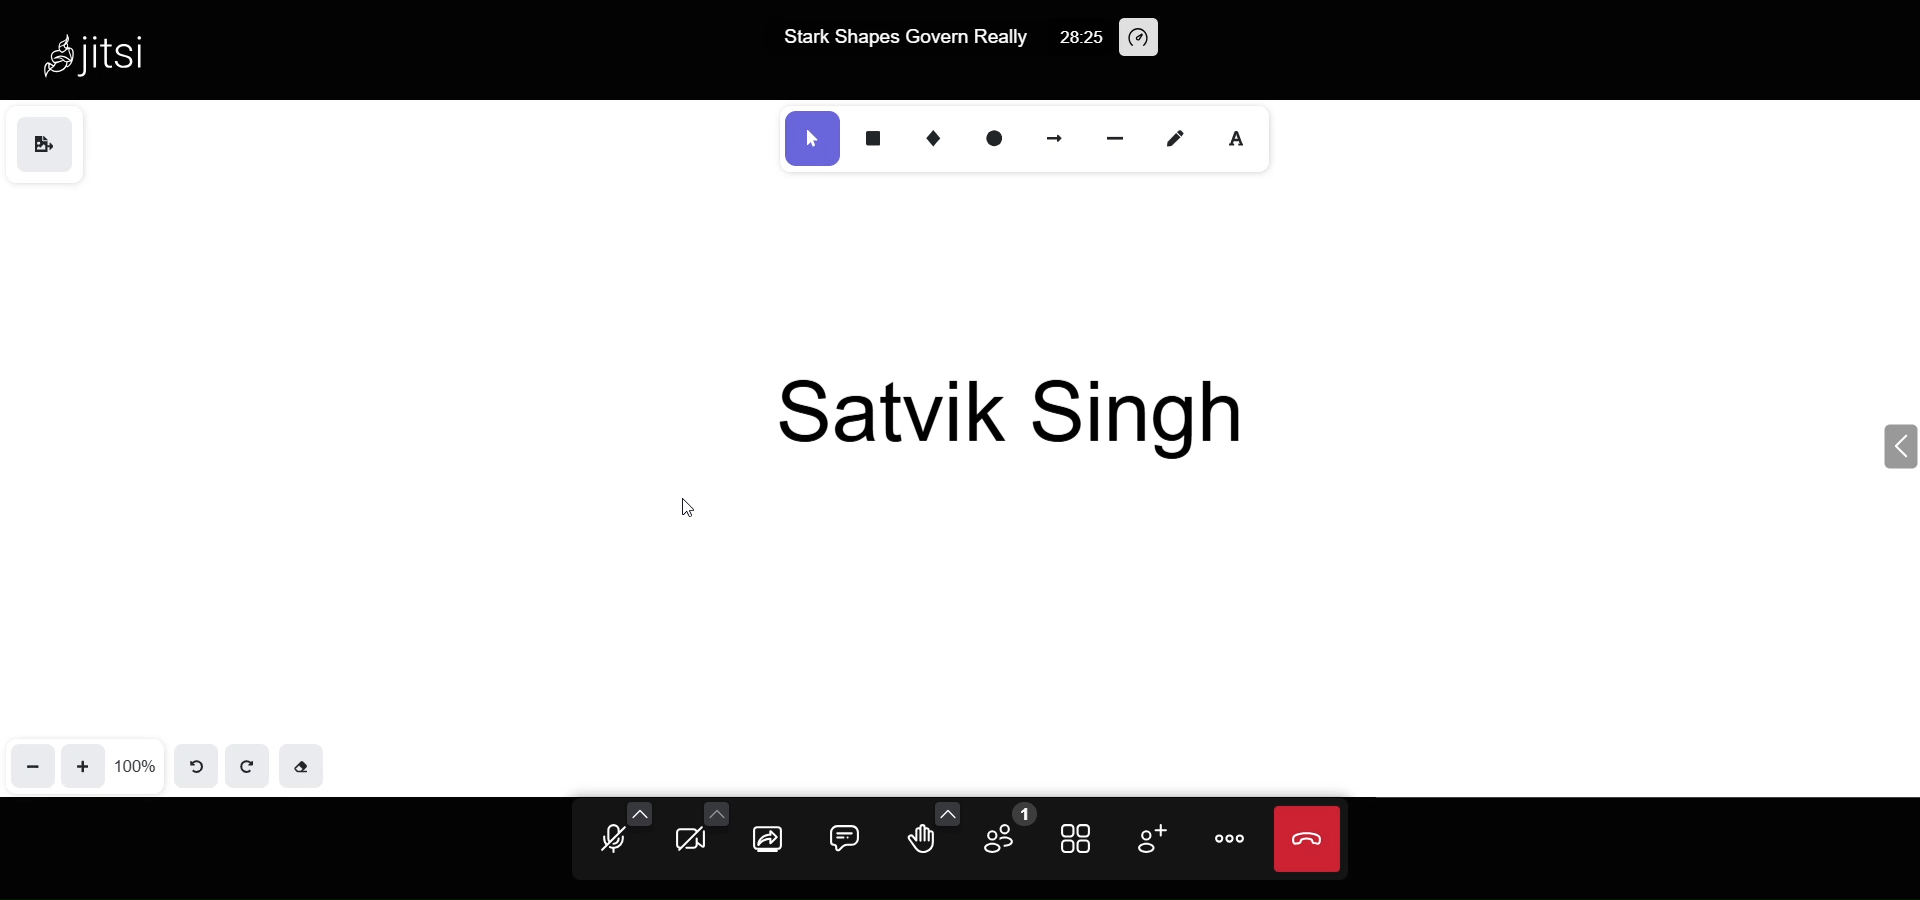  Describe the element at coordinates (871, 137) in the screenshot. I see `rectangle` at that location.